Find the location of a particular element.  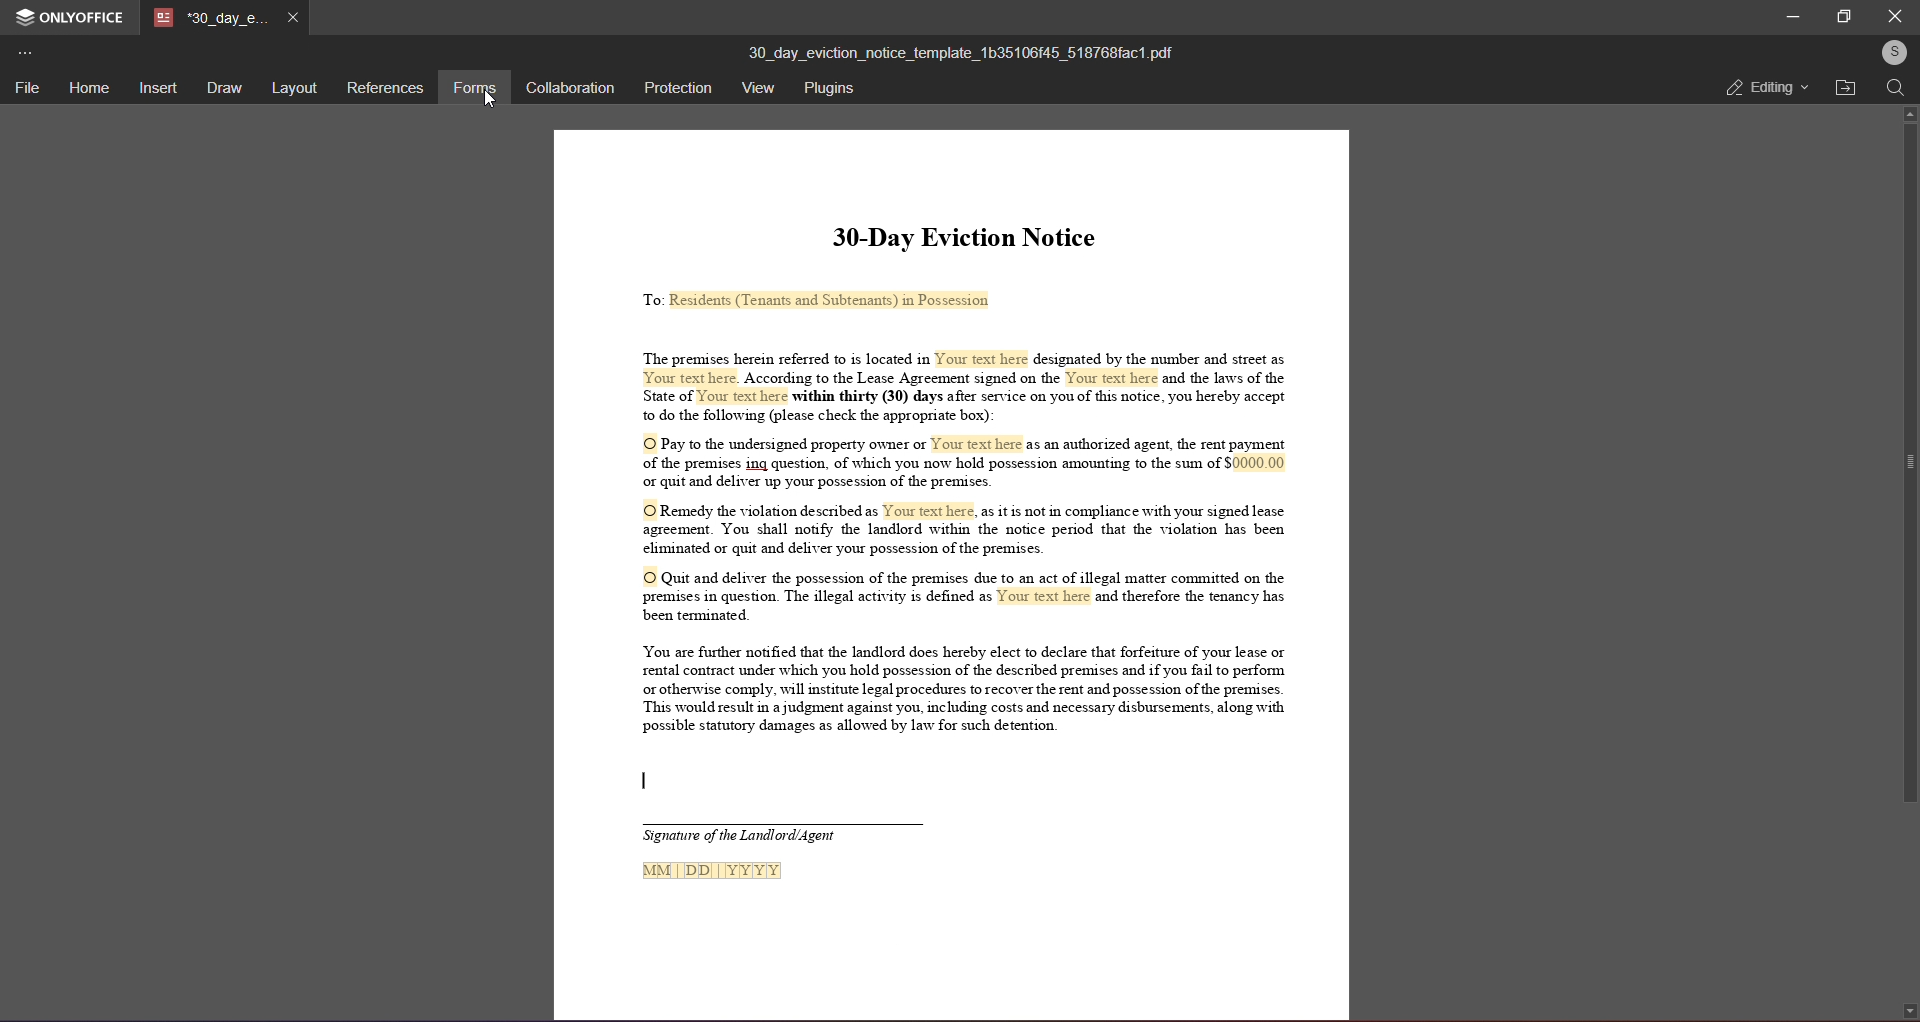

scroll bar is located at coordinates (1904, 467).